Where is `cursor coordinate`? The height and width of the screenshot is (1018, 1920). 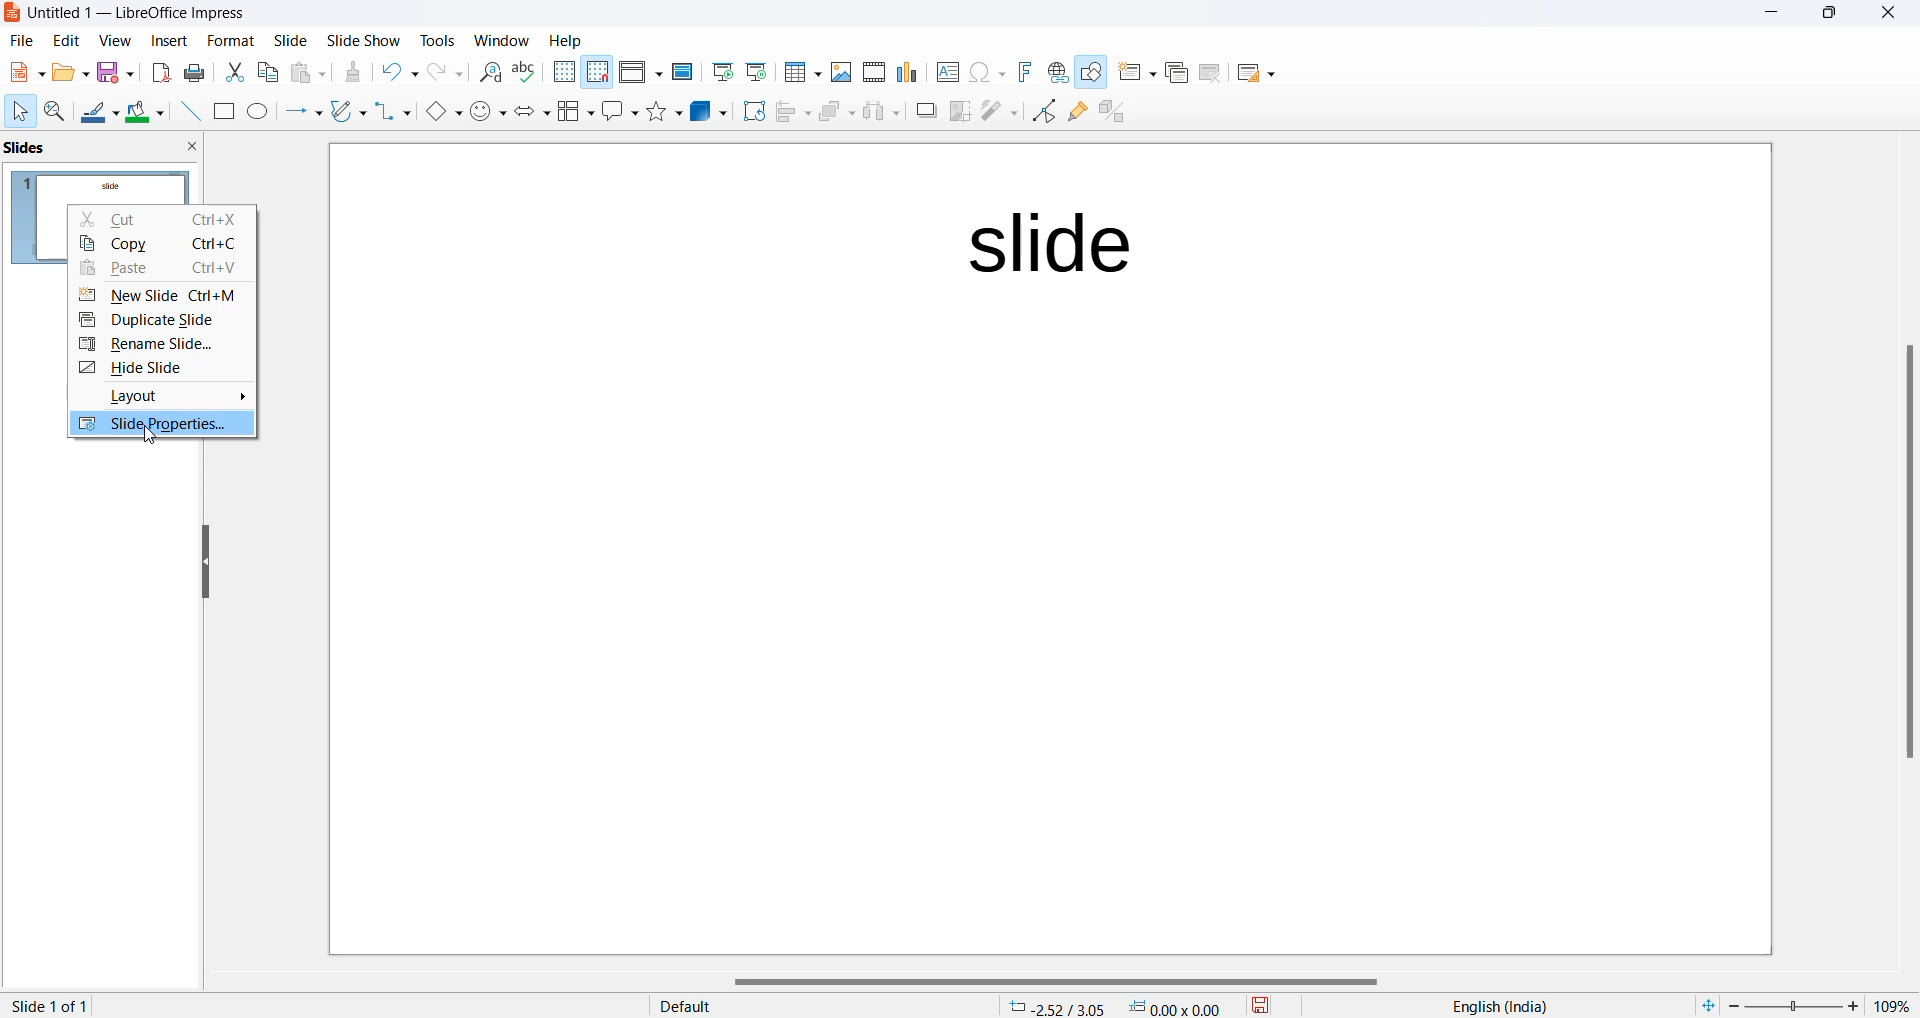
cursor coordinate is located at coordinates (1121, 1003).